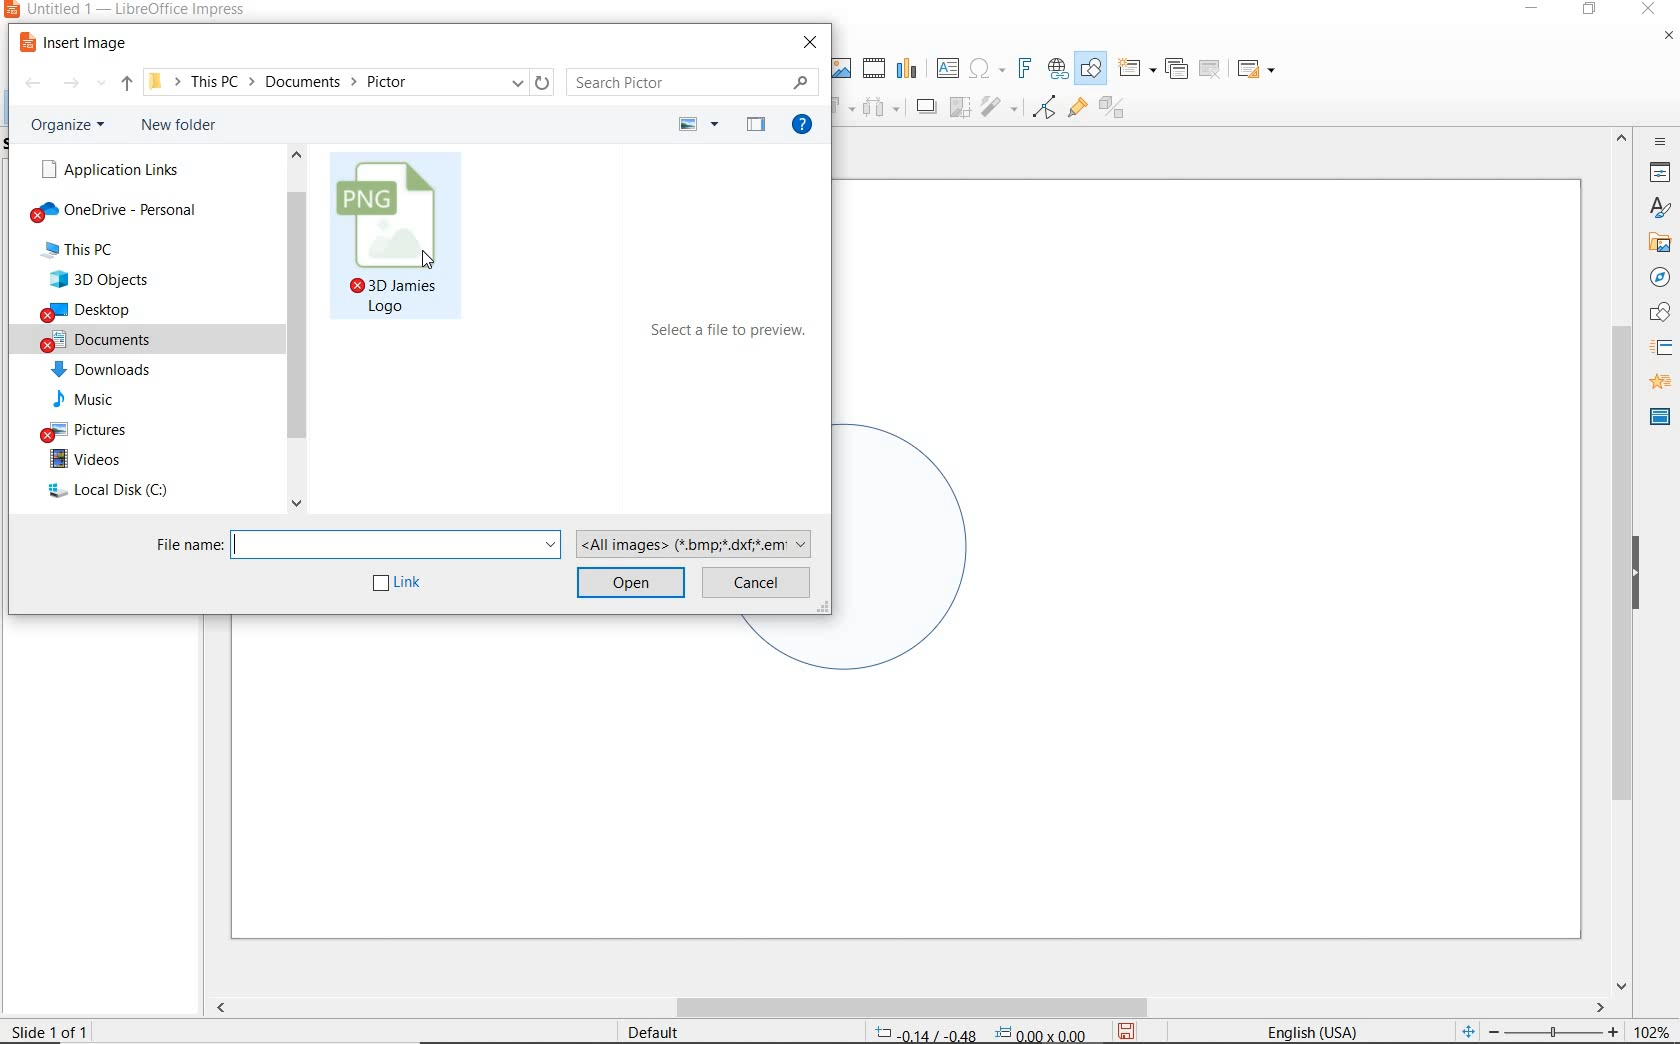 The width and height of the screenshot is (1680, 1044). Describe the element at coordinates (1176, 69) in the screenshot. I see `duplicate slide` at that location.